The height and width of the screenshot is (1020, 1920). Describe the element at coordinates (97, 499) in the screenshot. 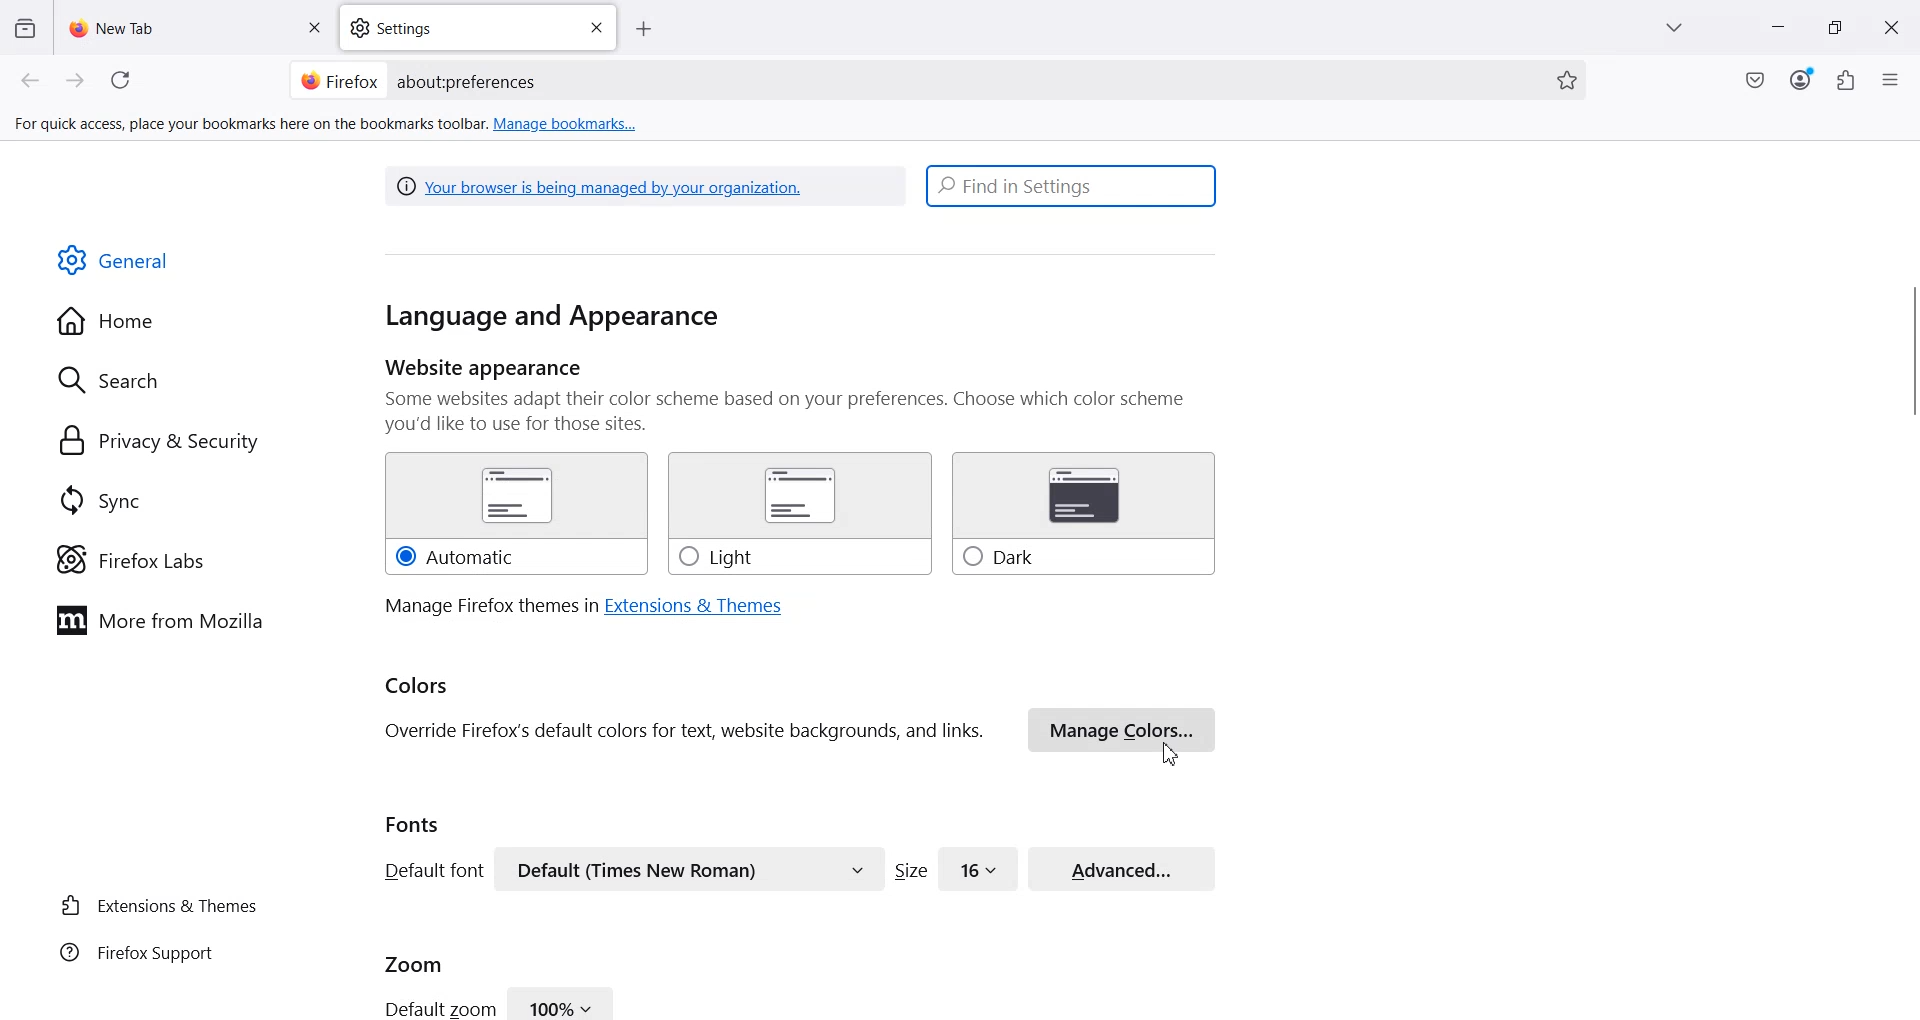

I see `[W] Sync` at that location.